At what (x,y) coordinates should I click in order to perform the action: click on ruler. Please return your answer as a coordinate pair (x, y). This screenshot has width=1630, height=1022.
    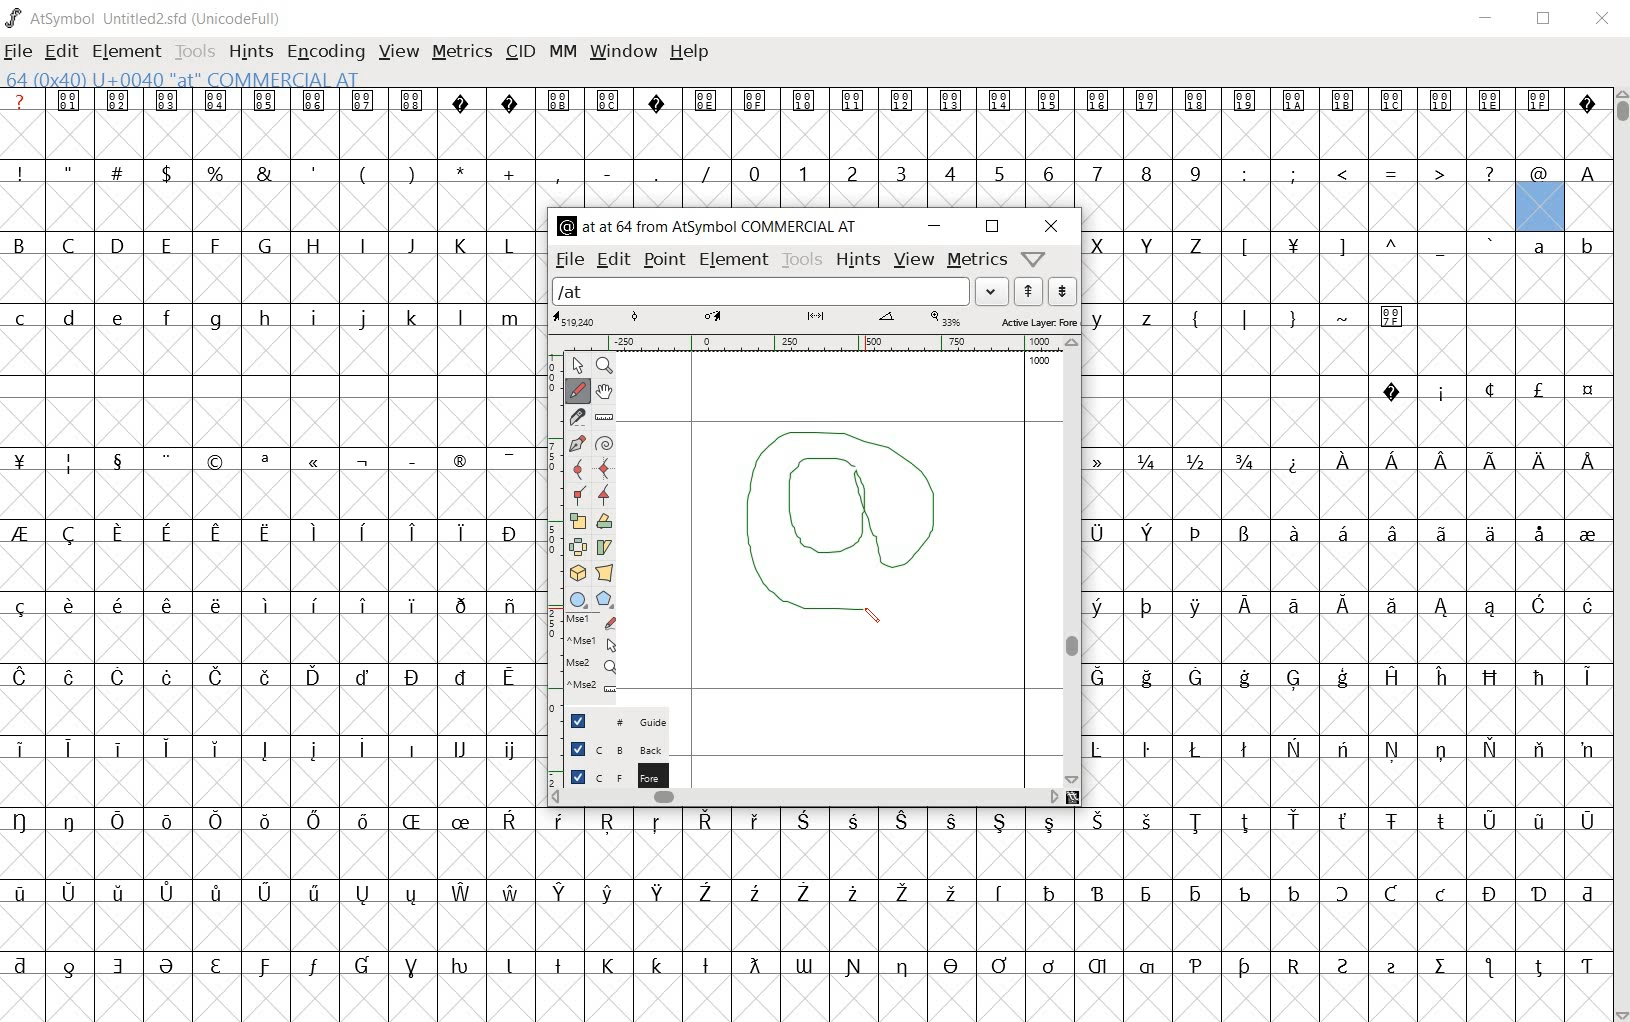
    Looking at the image, I should click on (808, 345).